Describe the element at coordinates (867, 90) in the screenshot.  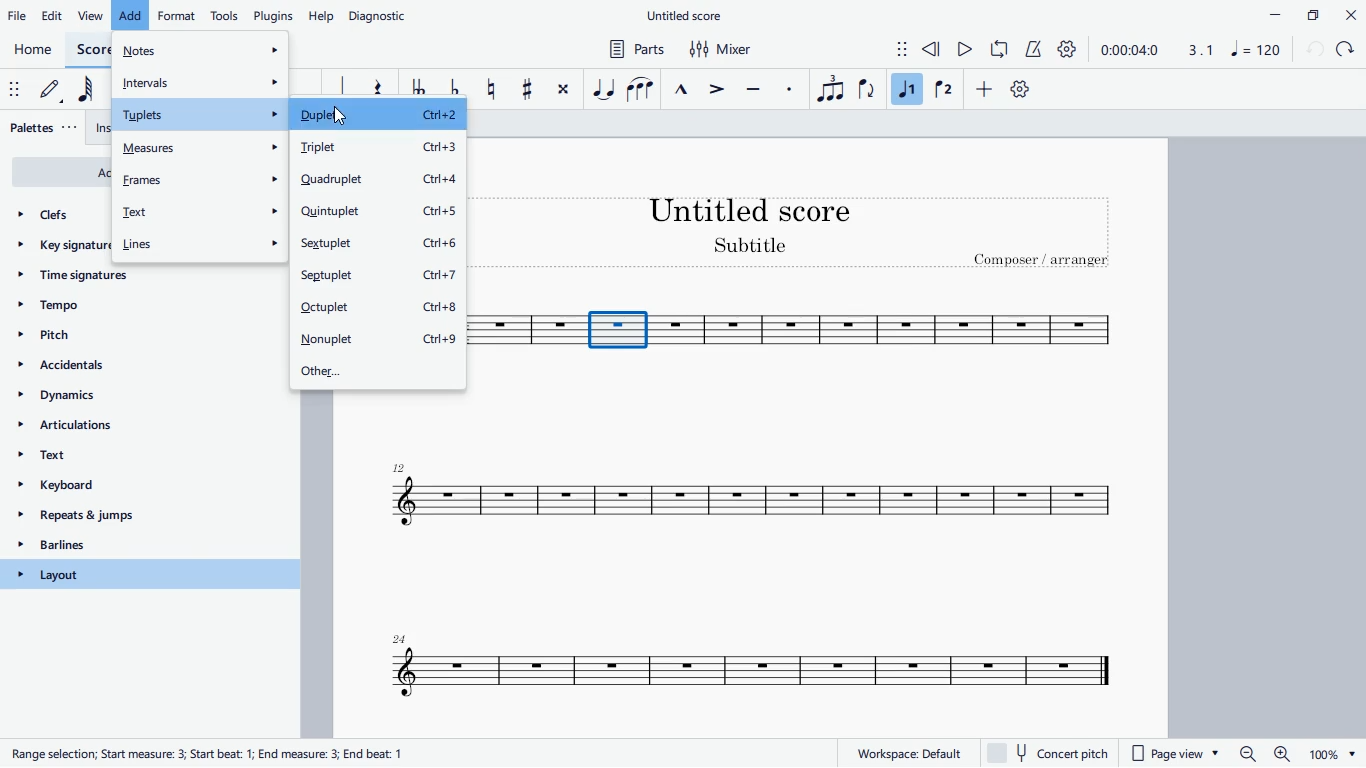
I see `flip direction` at that location.